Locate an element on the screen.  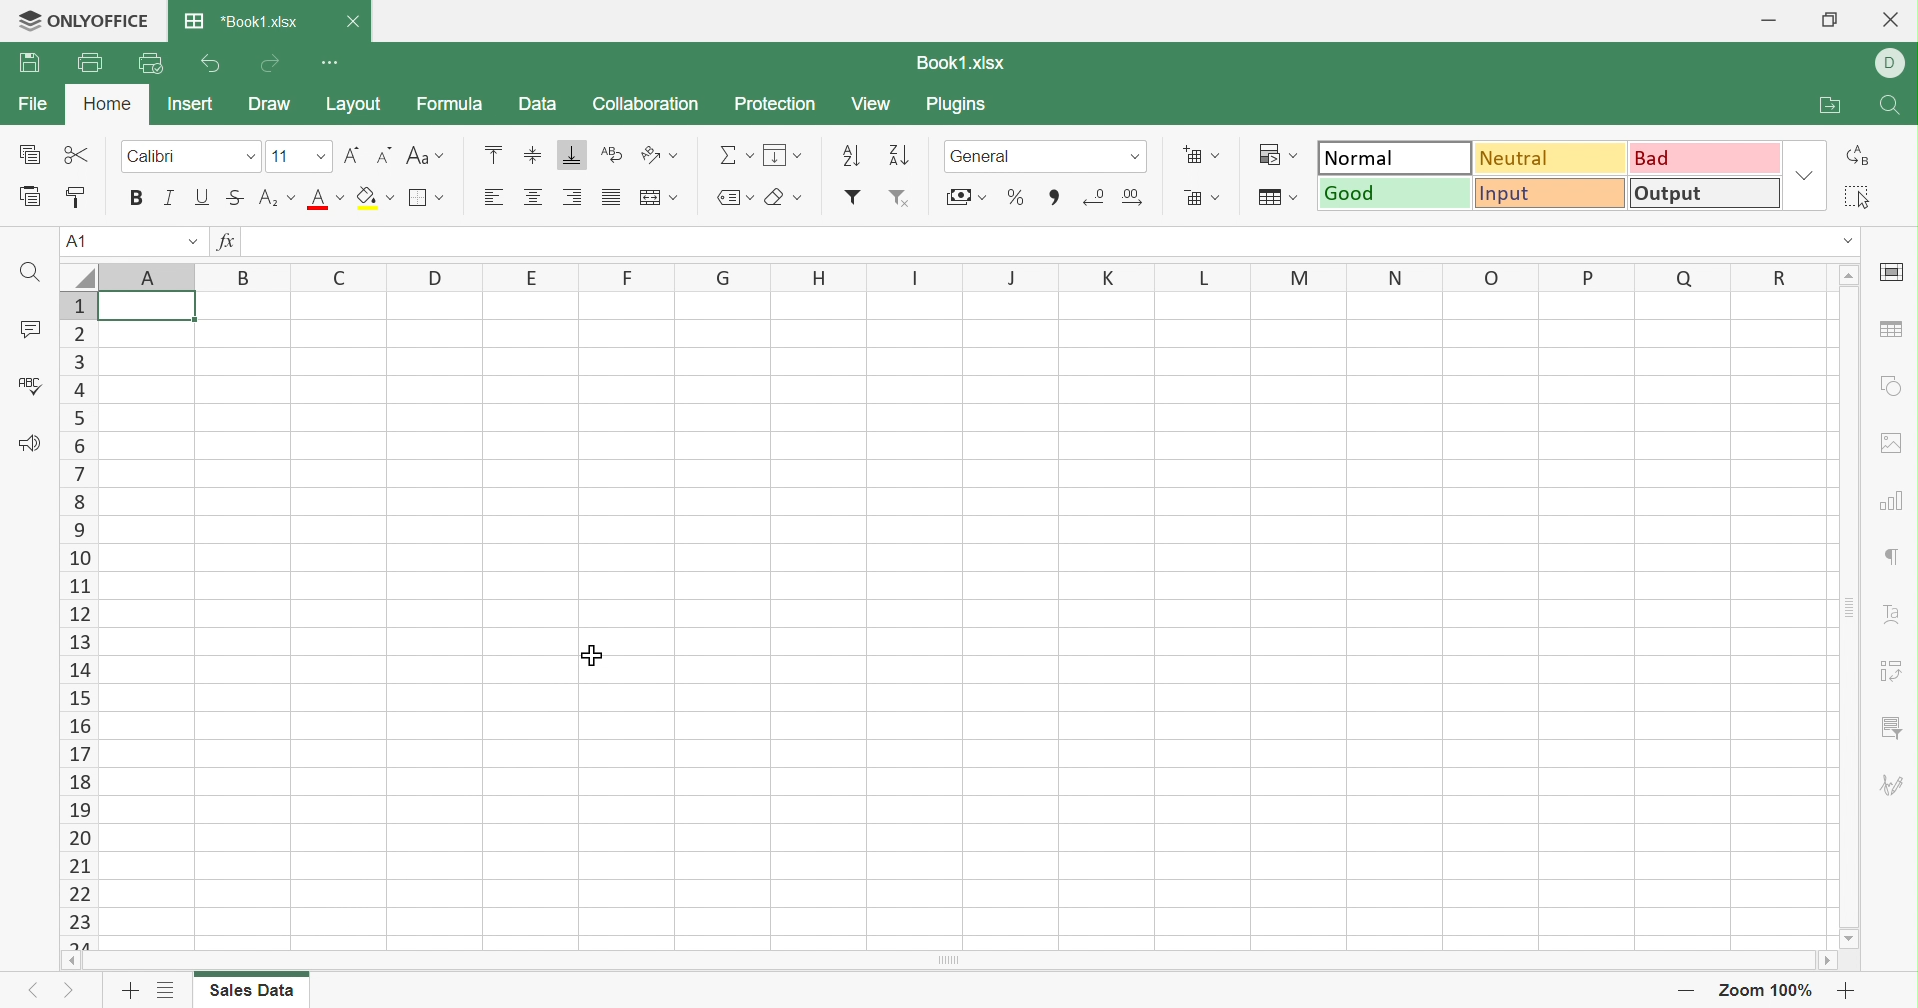
Table settings is located at coordinates (1891, 325).